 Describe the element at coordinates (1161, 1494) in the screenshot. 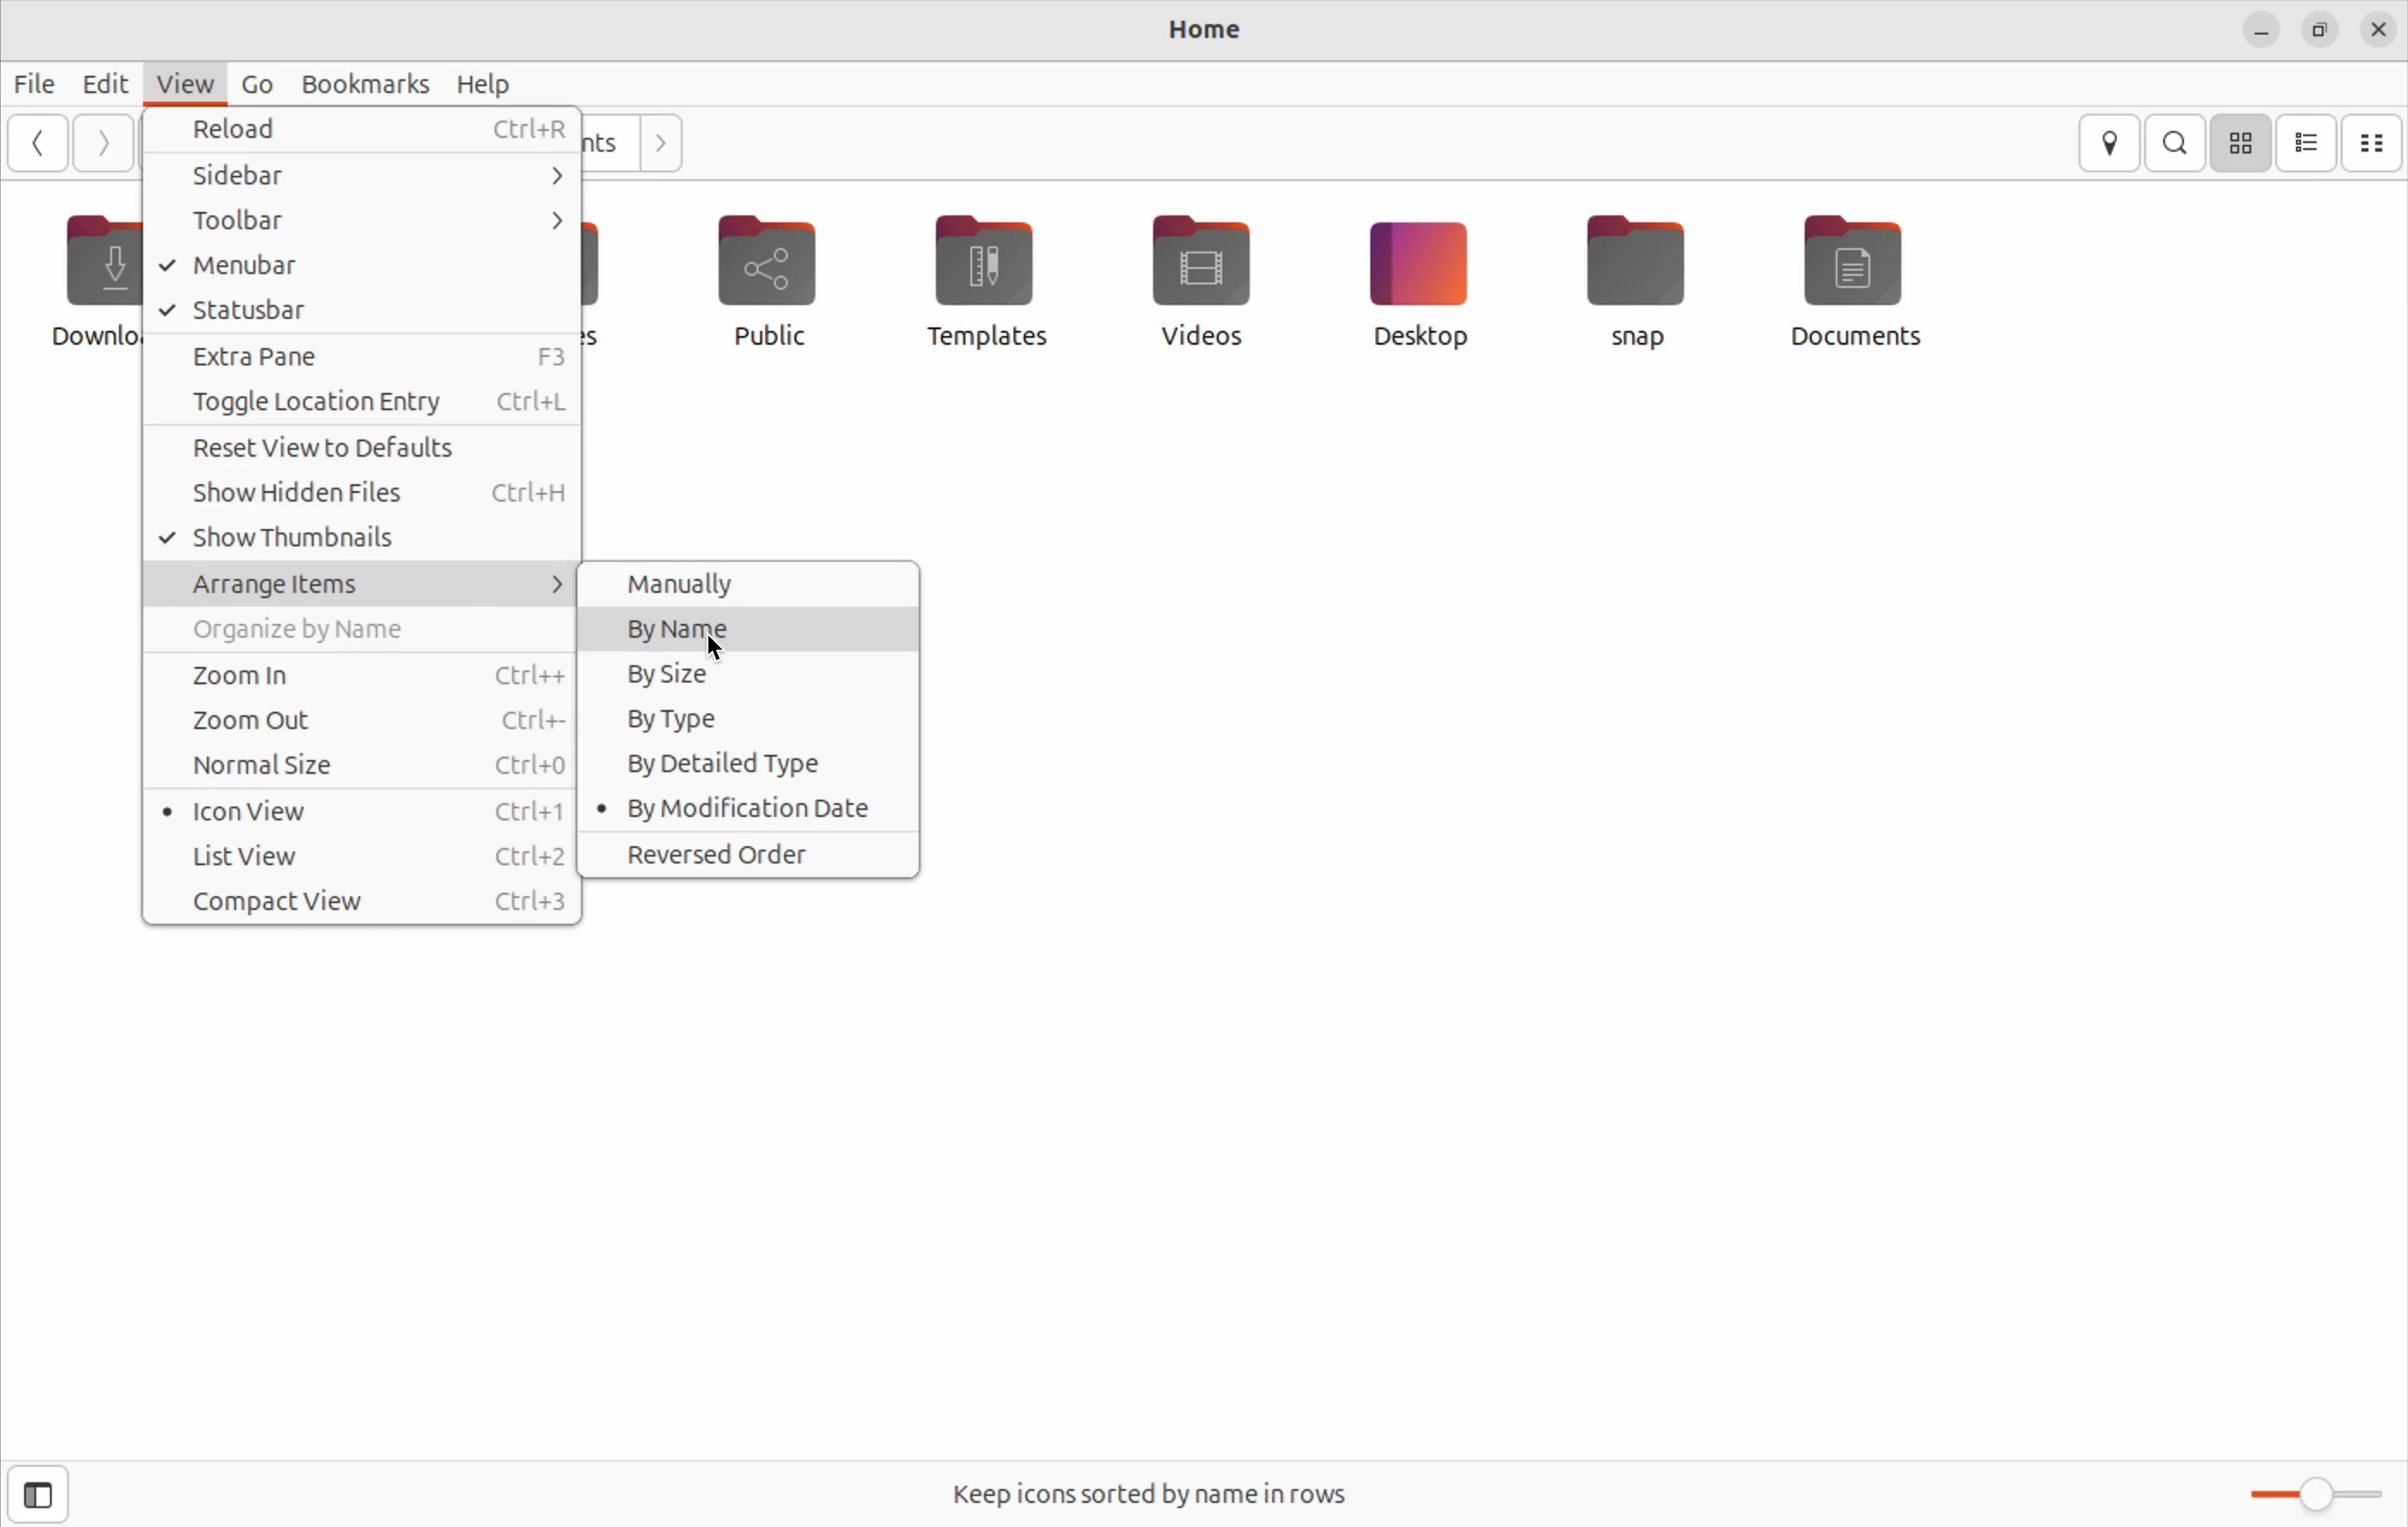

I see `keep icons sorted by name rows` at that location.